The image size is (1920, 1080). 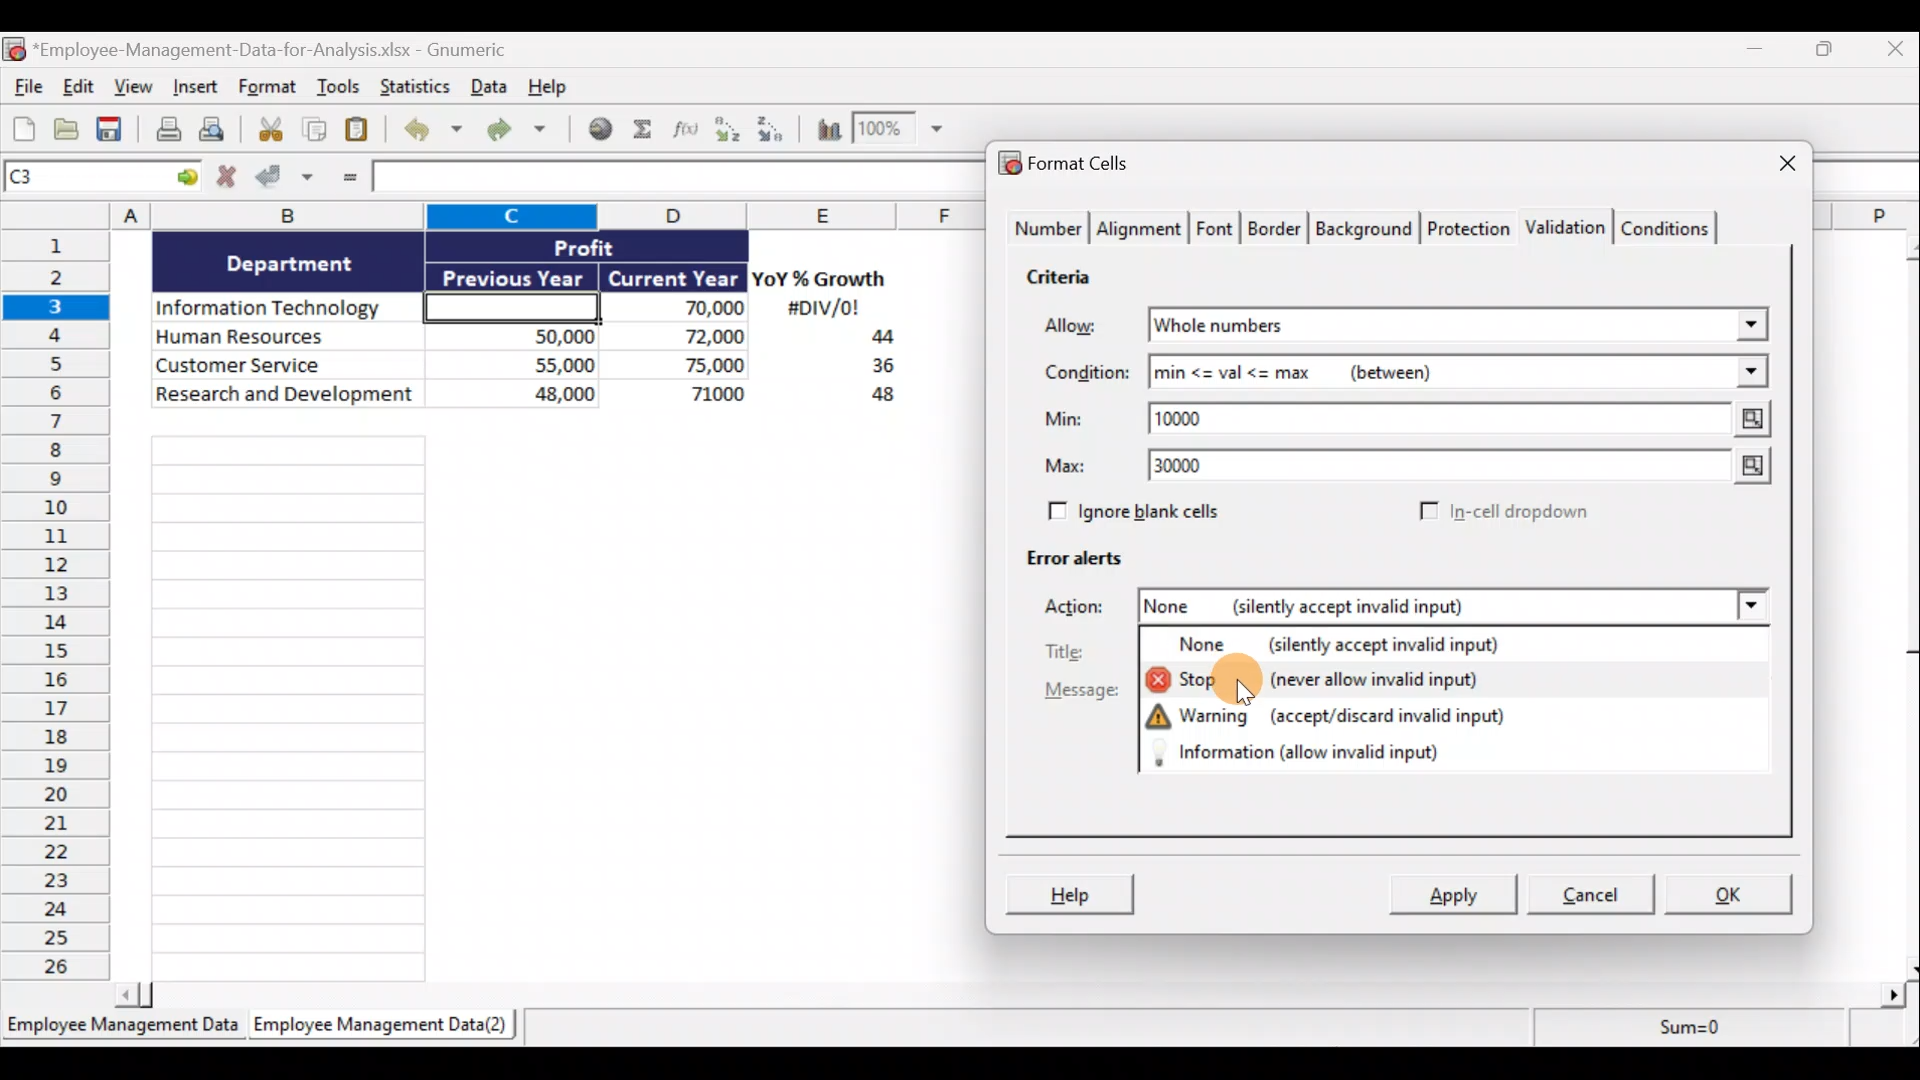 I want to click on Cursor, so click(x=1260, y=686).